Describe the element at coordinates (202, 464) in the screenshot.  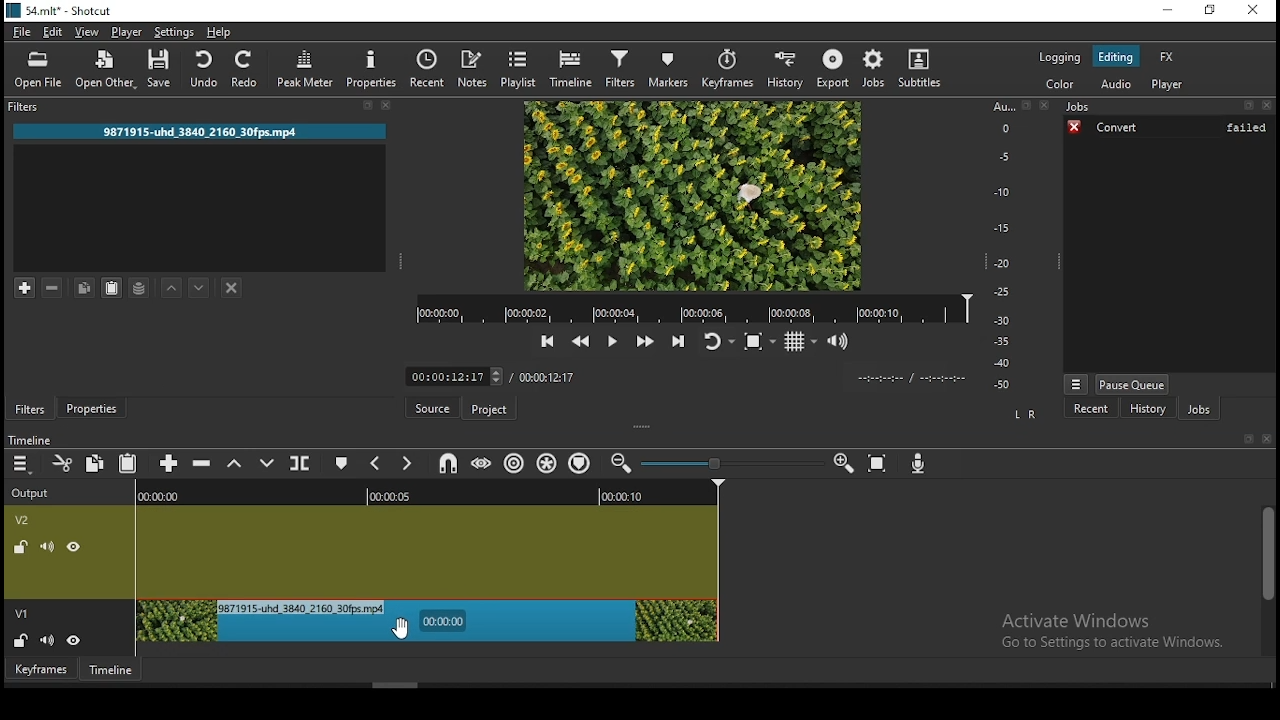
I see `ripple delete` at that location.